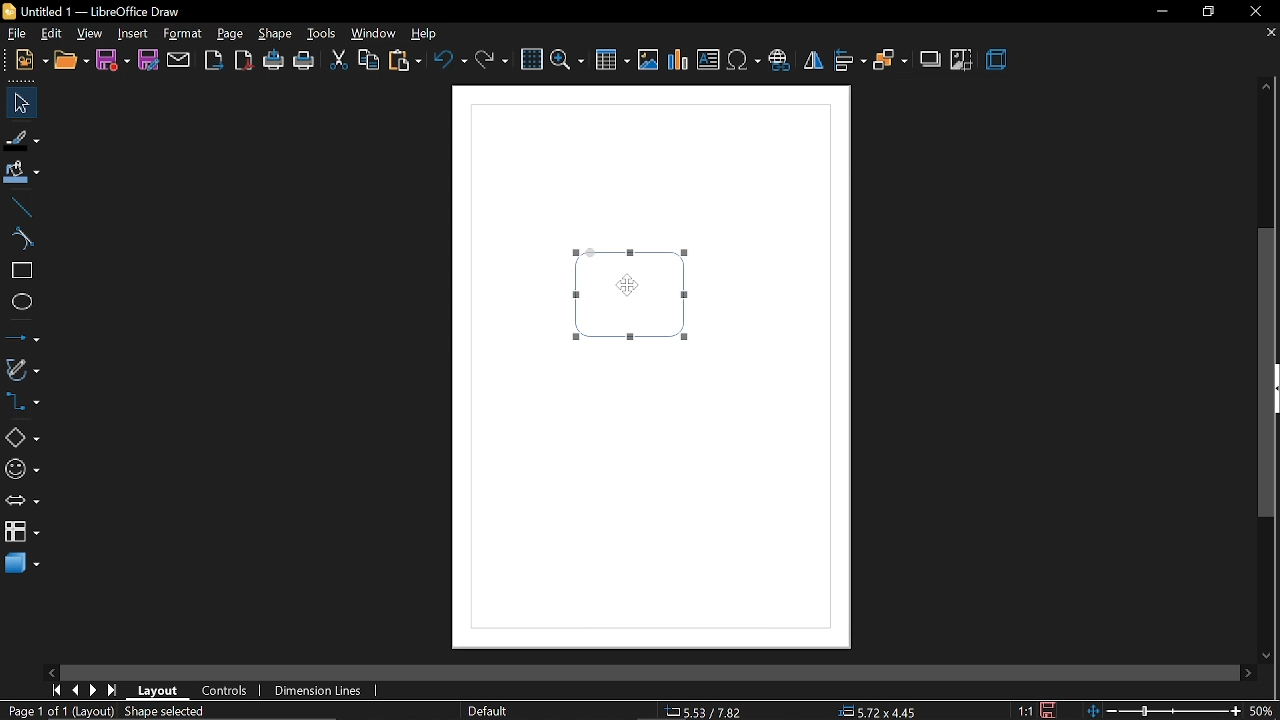 The width and height of the screenshot is (1280, 720). Describe the element at coordinates (15, 32) in the screenshot. I see `file` at that location.